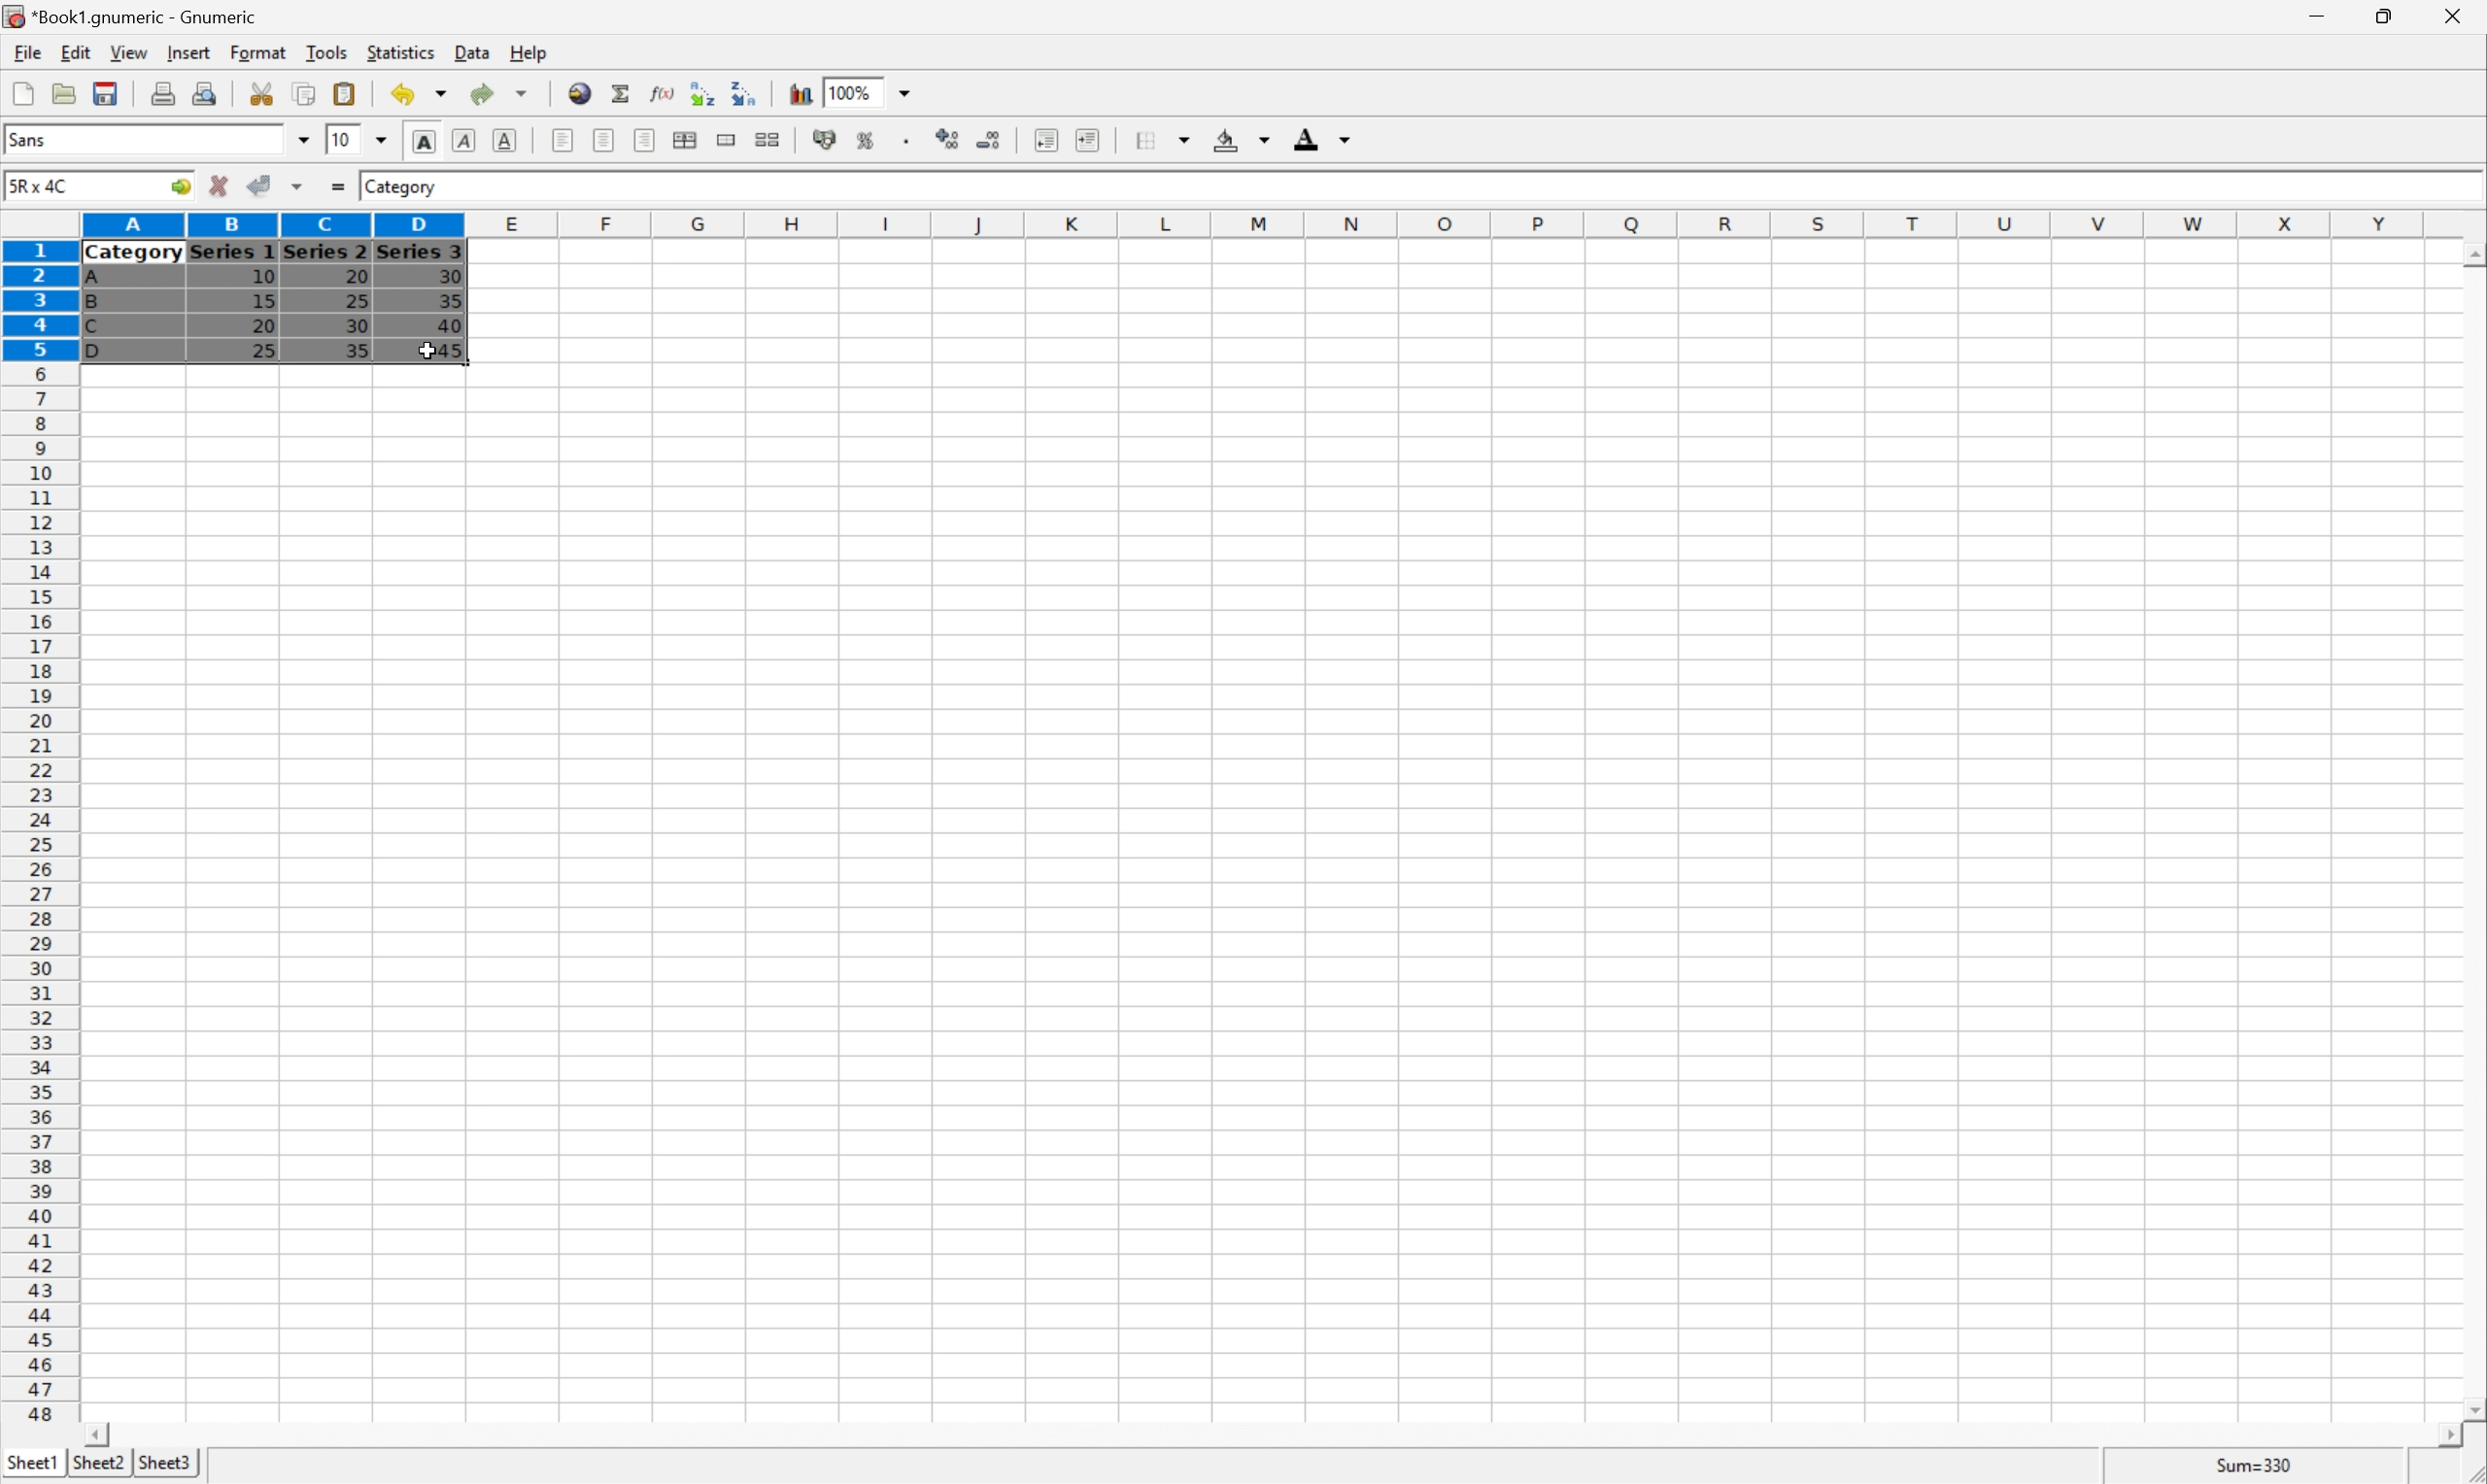 This screenshot has height=1484, width=2487. What do you see at coordinates (580, 91) in the screenshot?
I see `Insert a hyperlink` at bounding box center [580, 91].